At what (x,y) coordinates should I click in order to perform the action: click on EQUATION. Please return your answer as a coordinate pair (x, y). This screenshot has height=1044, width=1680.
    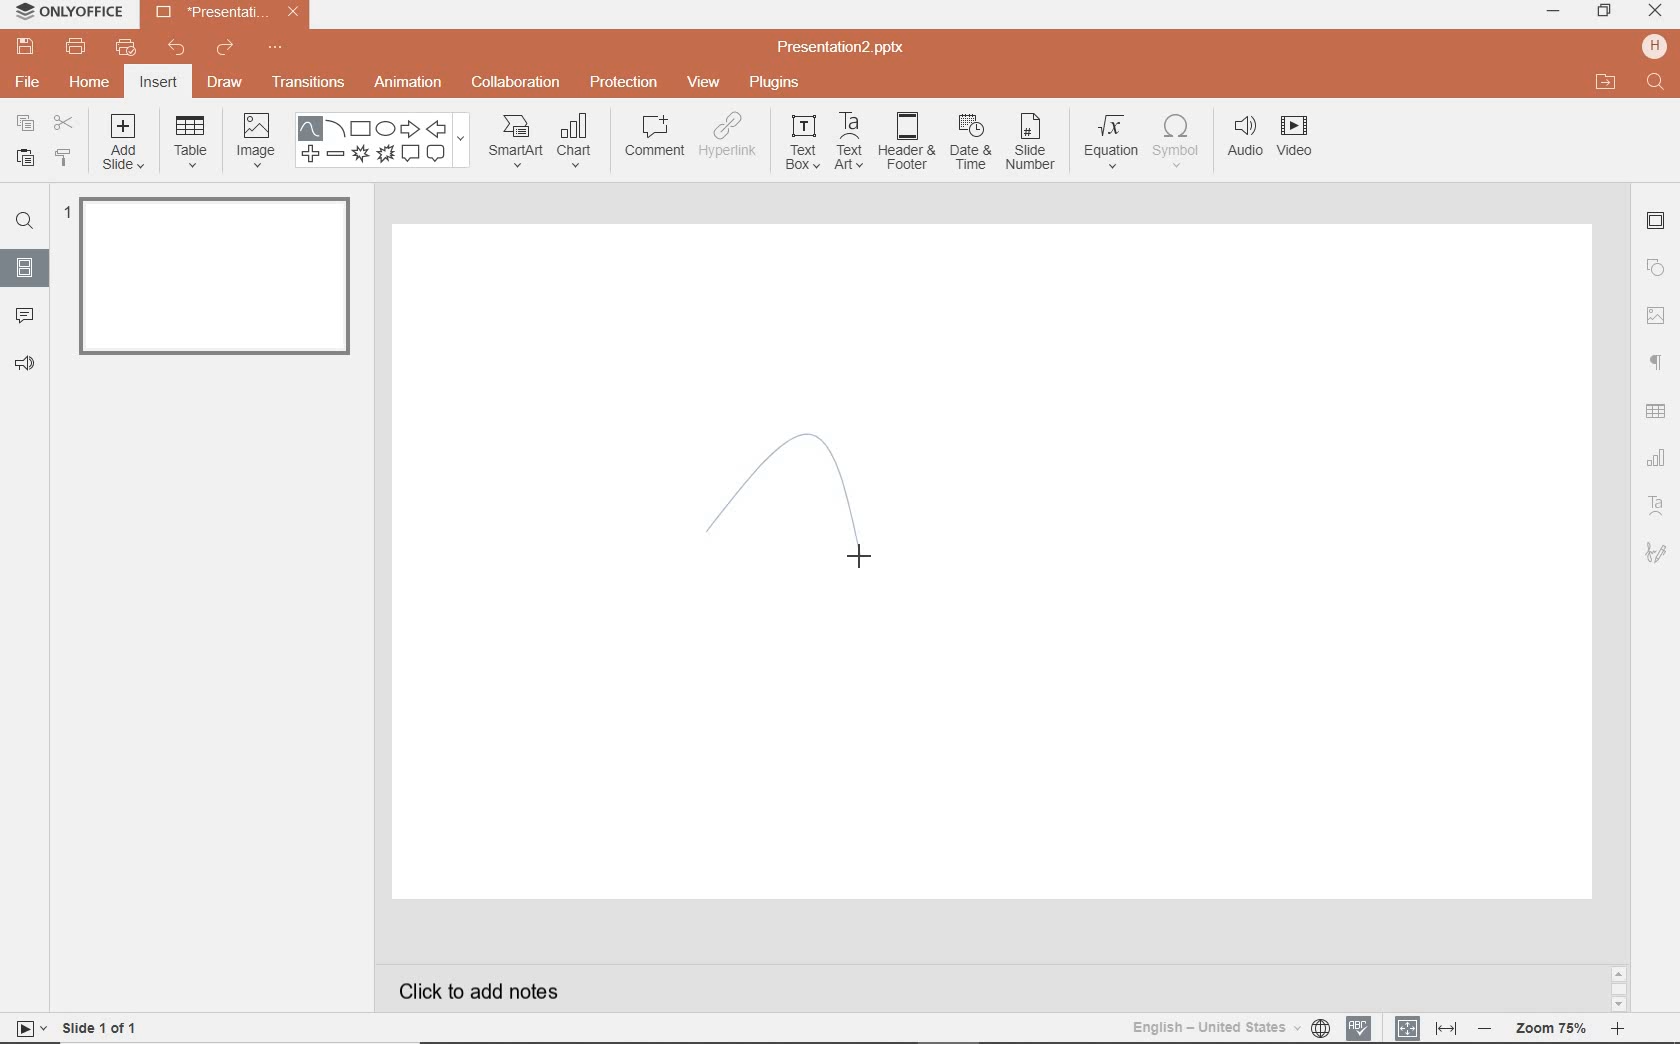
    Looking at the image, I should click on (1111, 139).